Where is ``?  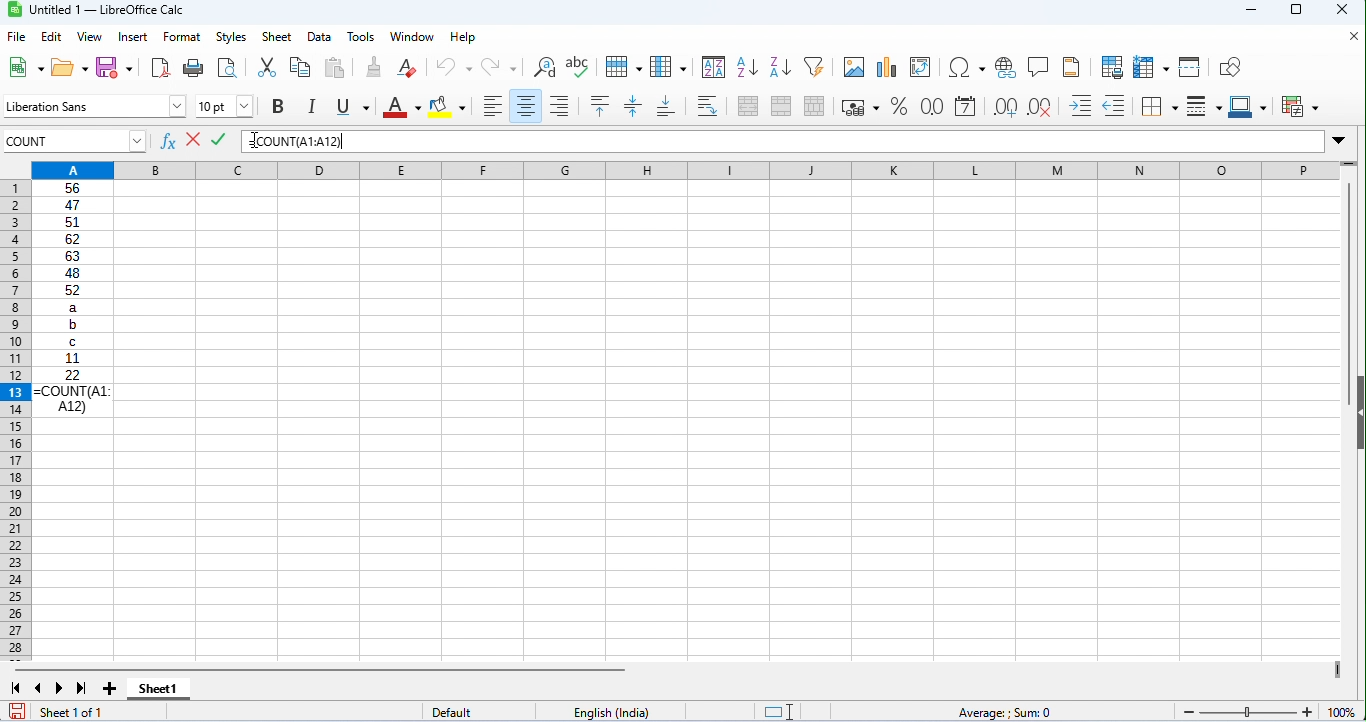
 is located at coordinates (231, 38).